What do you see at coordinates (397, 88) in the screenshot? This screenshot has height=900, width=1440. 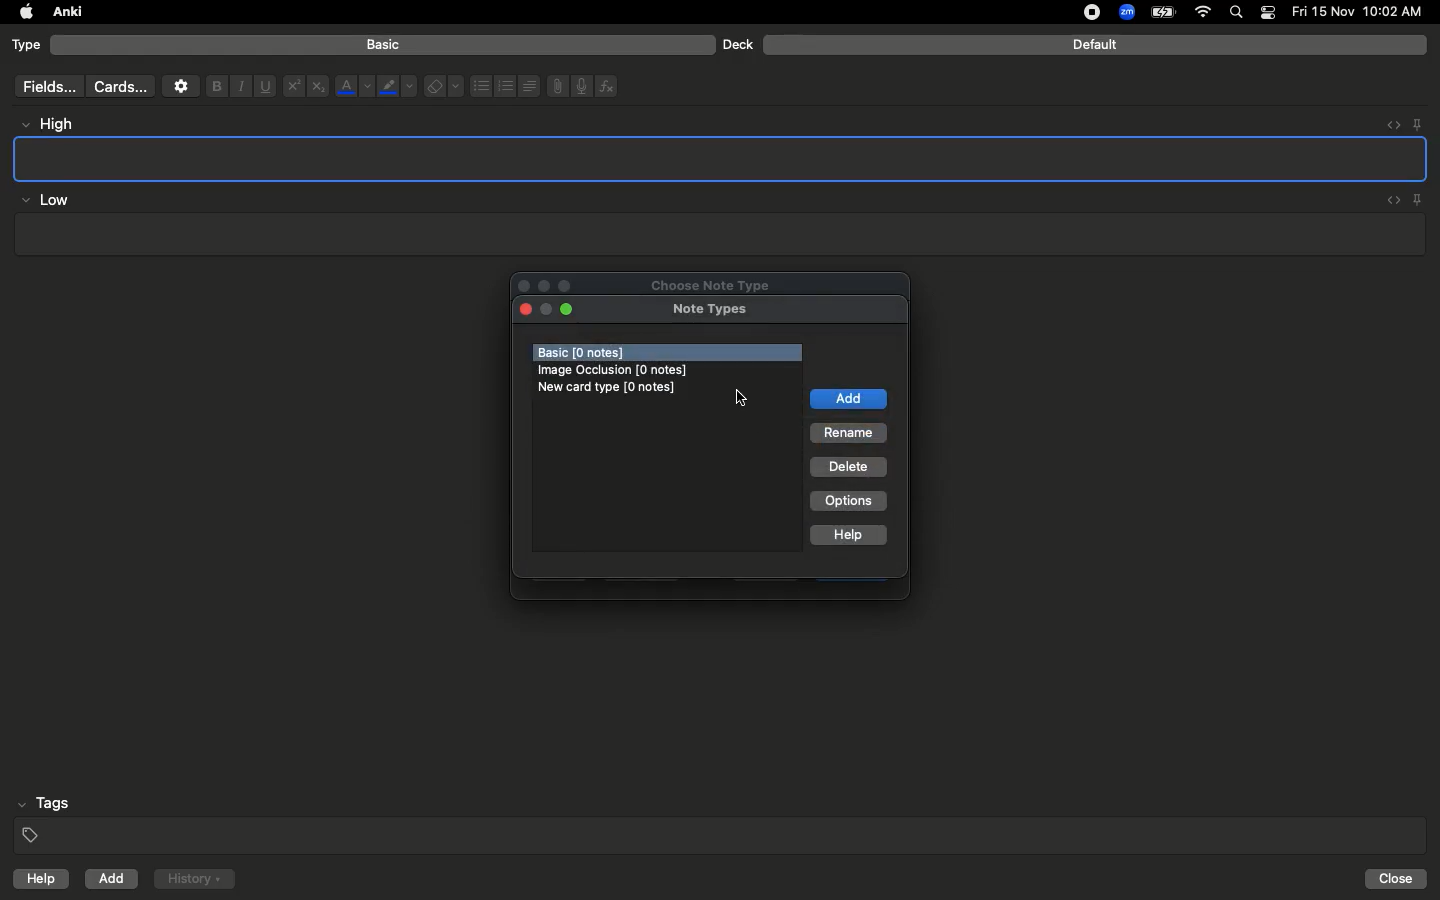 I see `Marker` at bounding box center [397, 88].